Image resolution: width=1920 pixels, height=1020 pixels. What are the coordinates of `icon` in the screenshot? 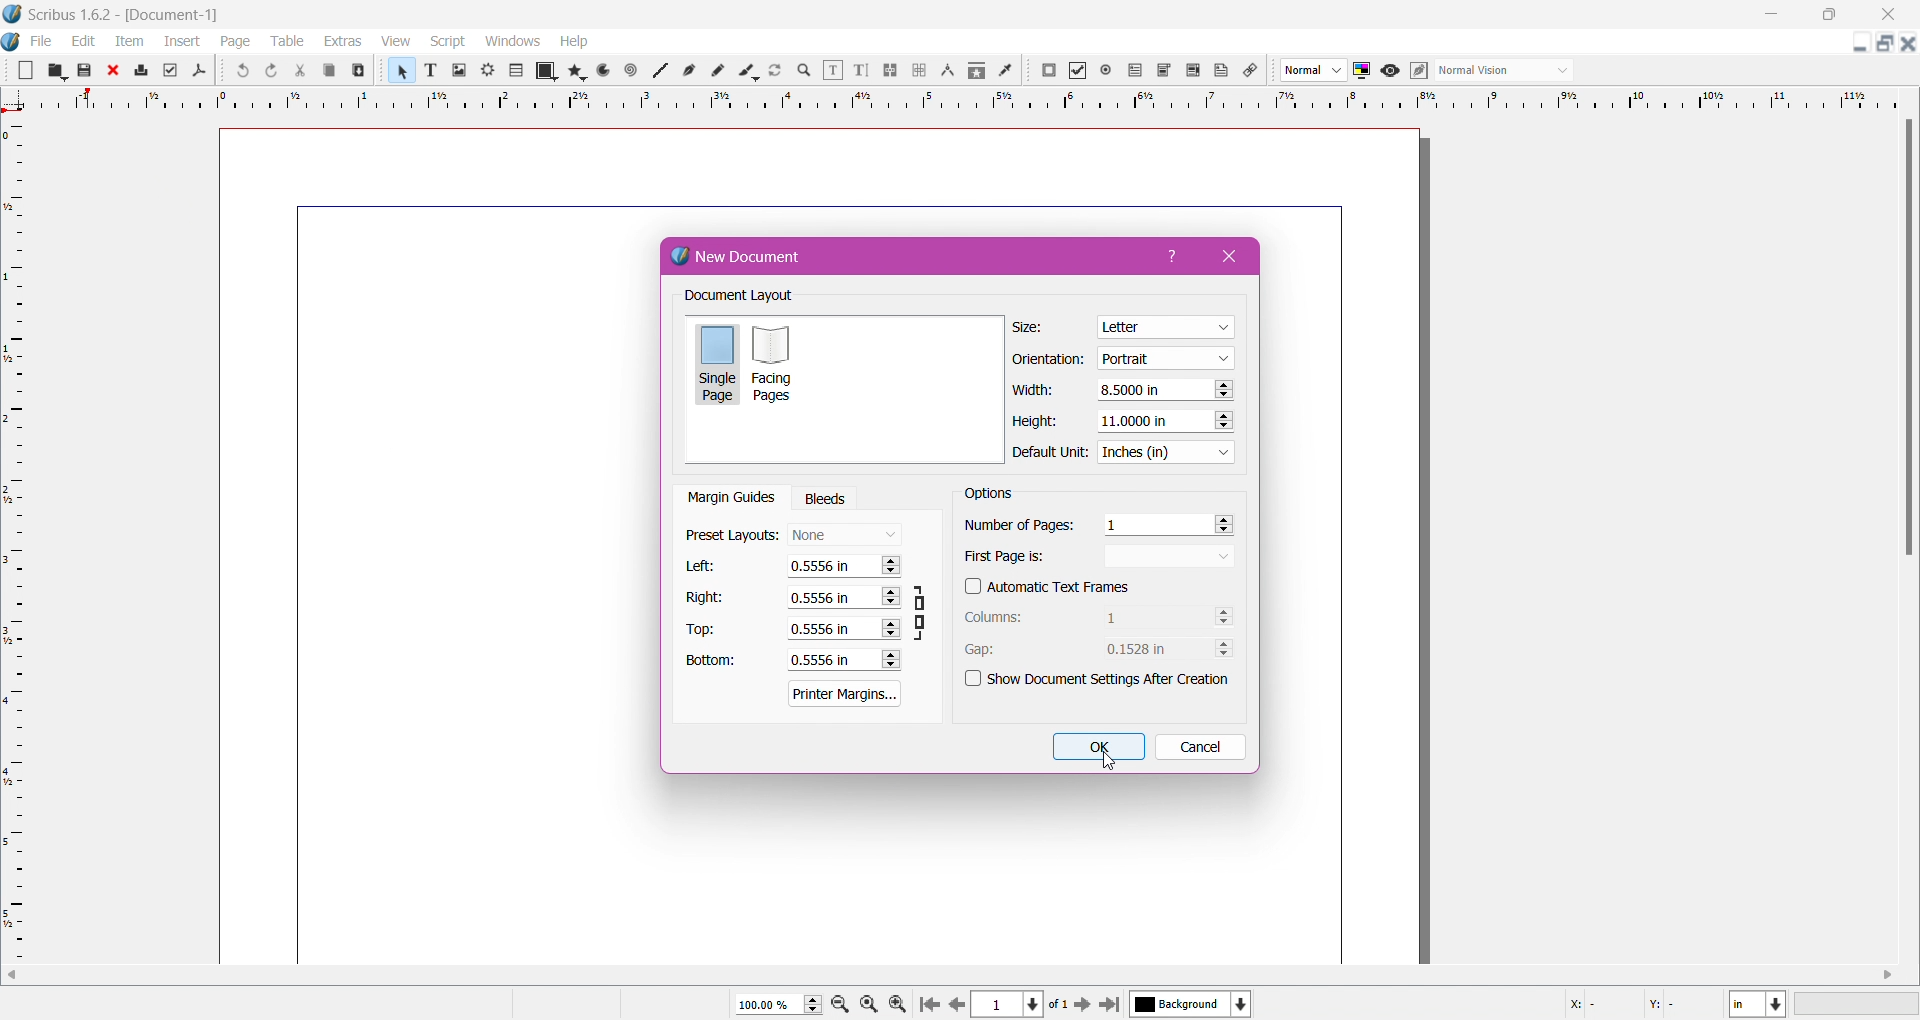 It's located at (277, 70).